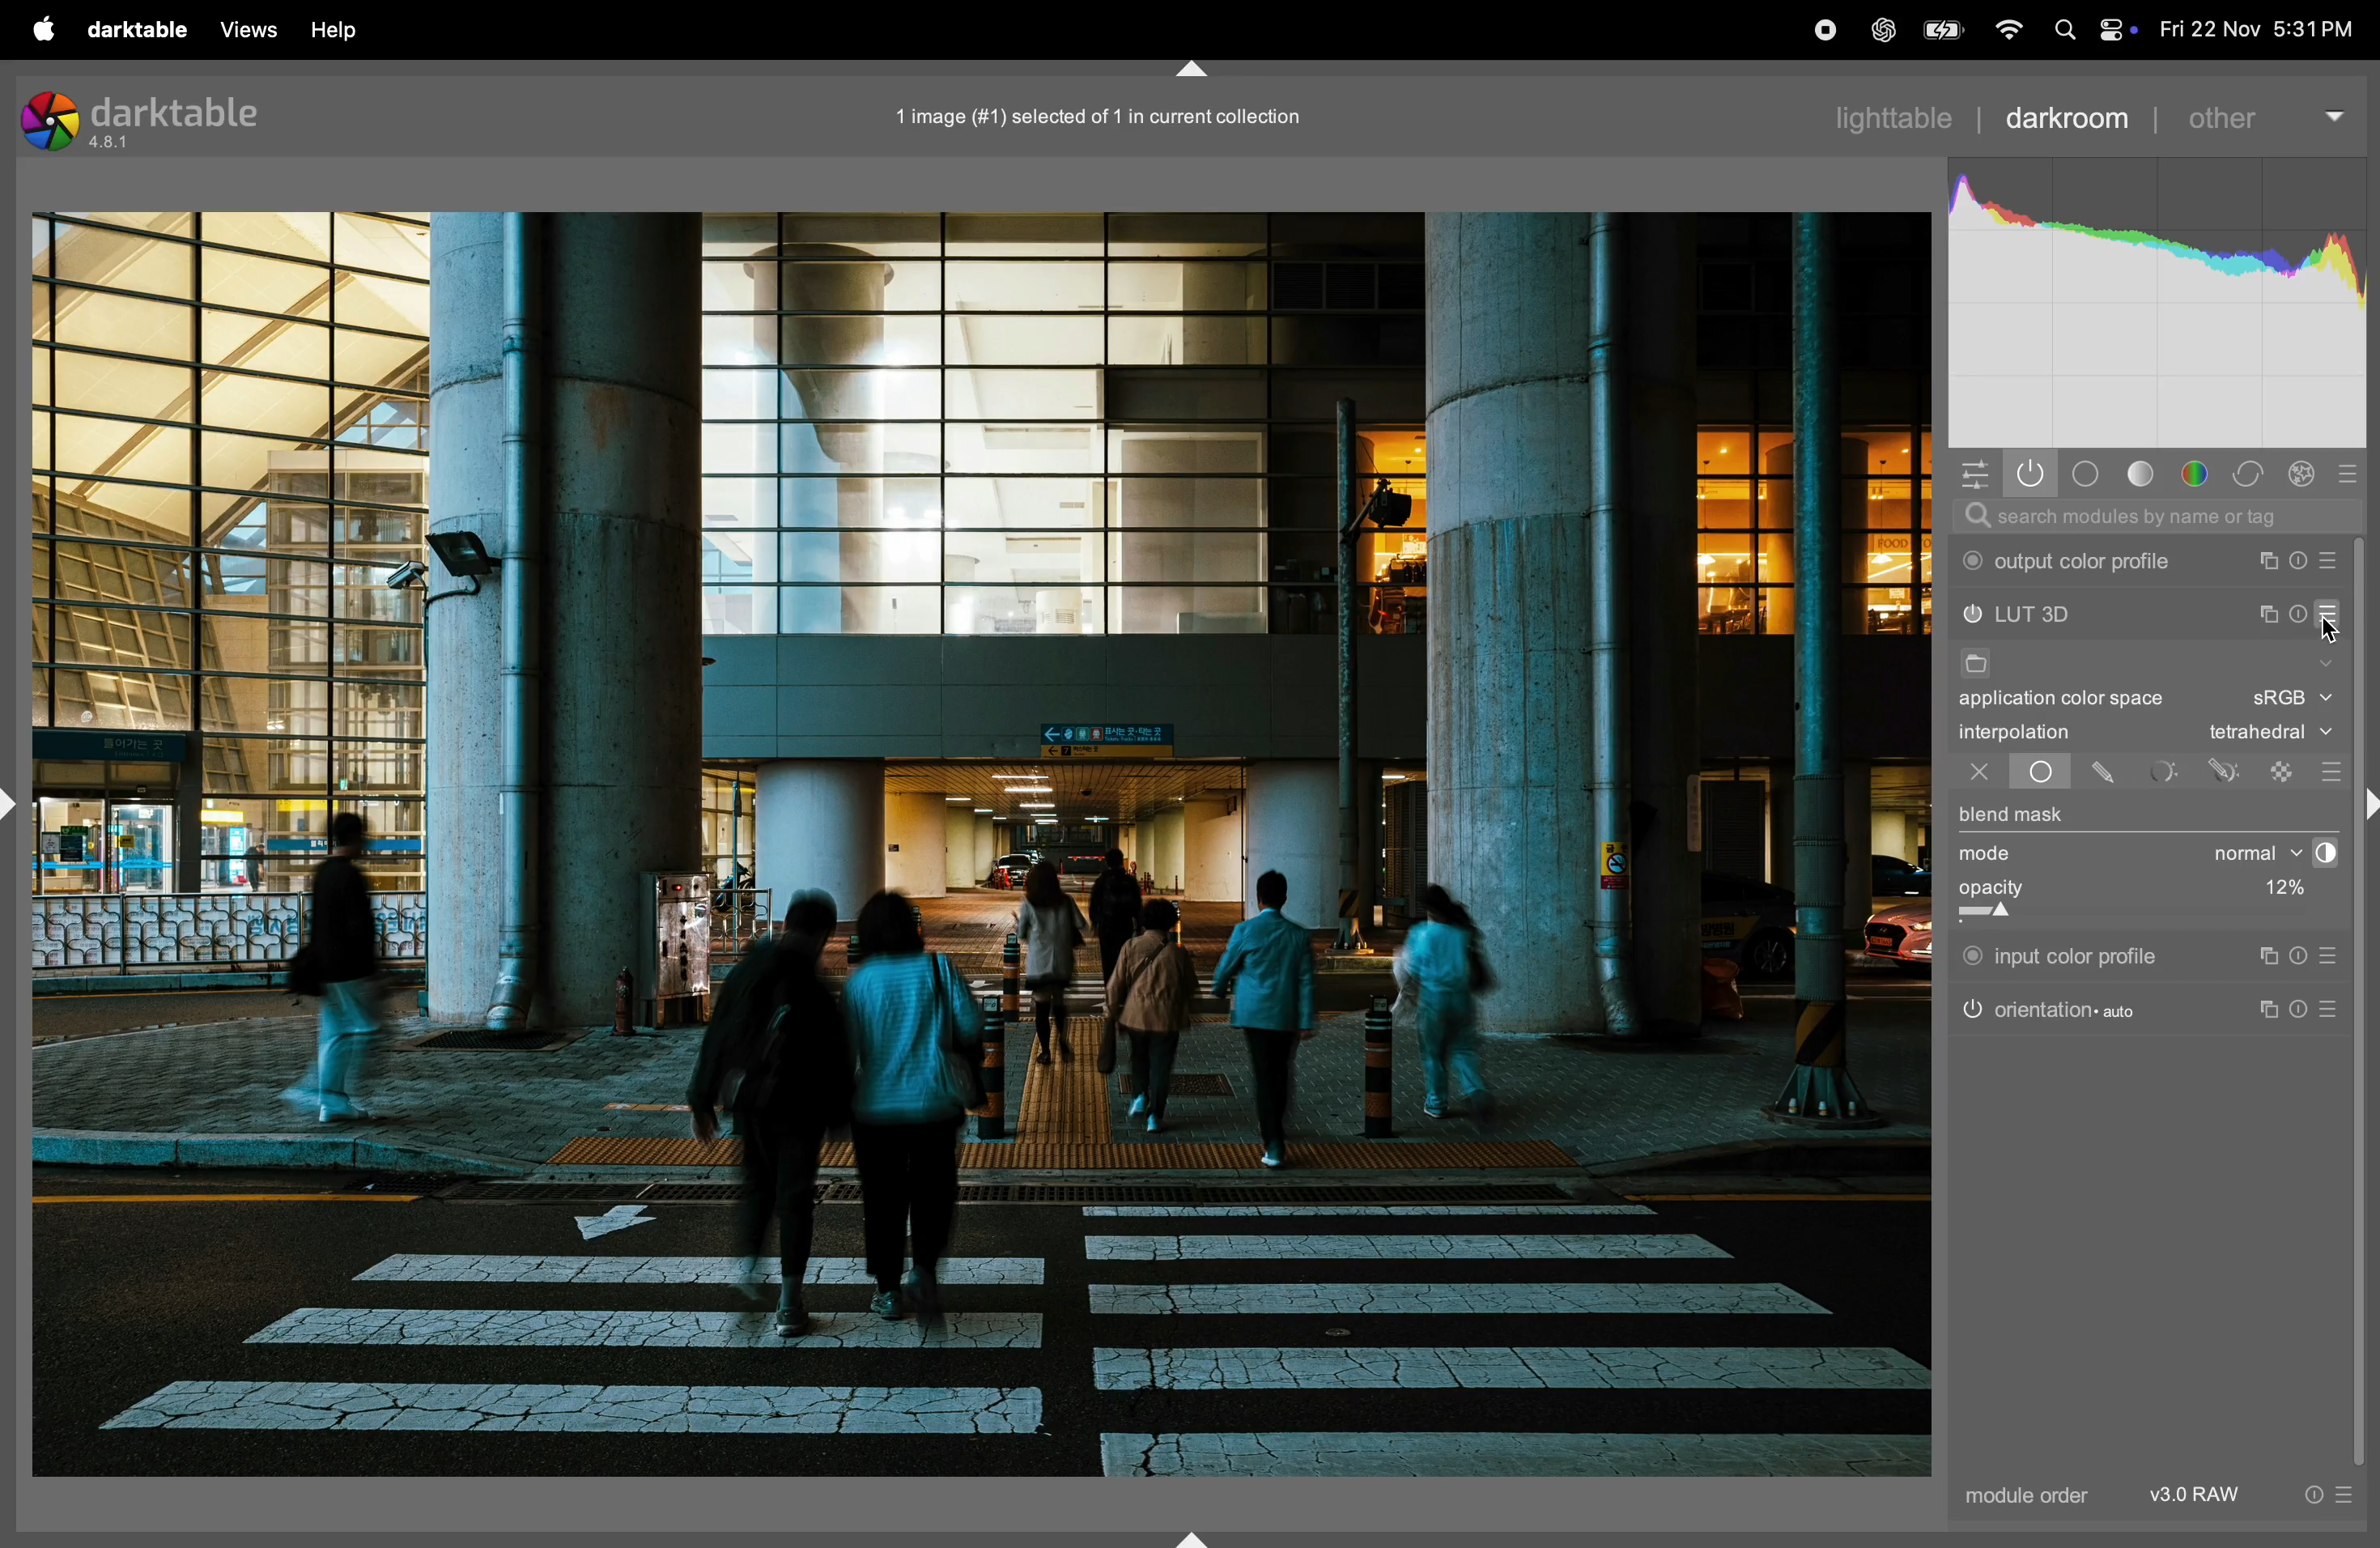  I want to click on scroll bar, so click(2366, 1003).